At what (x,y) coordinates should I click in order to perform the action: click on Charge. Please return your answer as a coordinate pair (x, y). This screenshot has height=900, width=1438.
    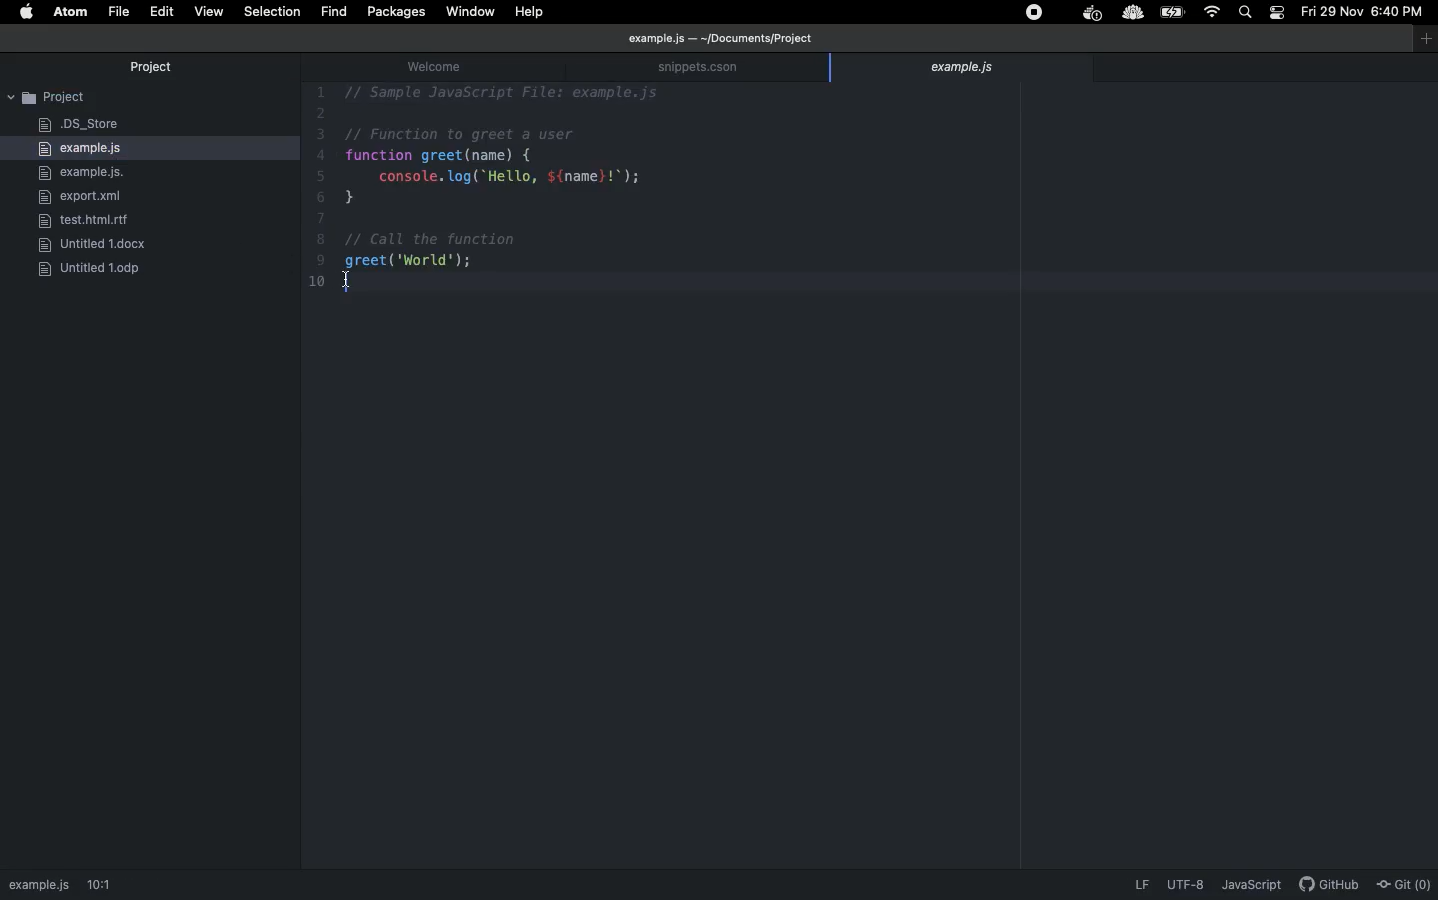
    Looking at the image, I should click on (1175, 12).